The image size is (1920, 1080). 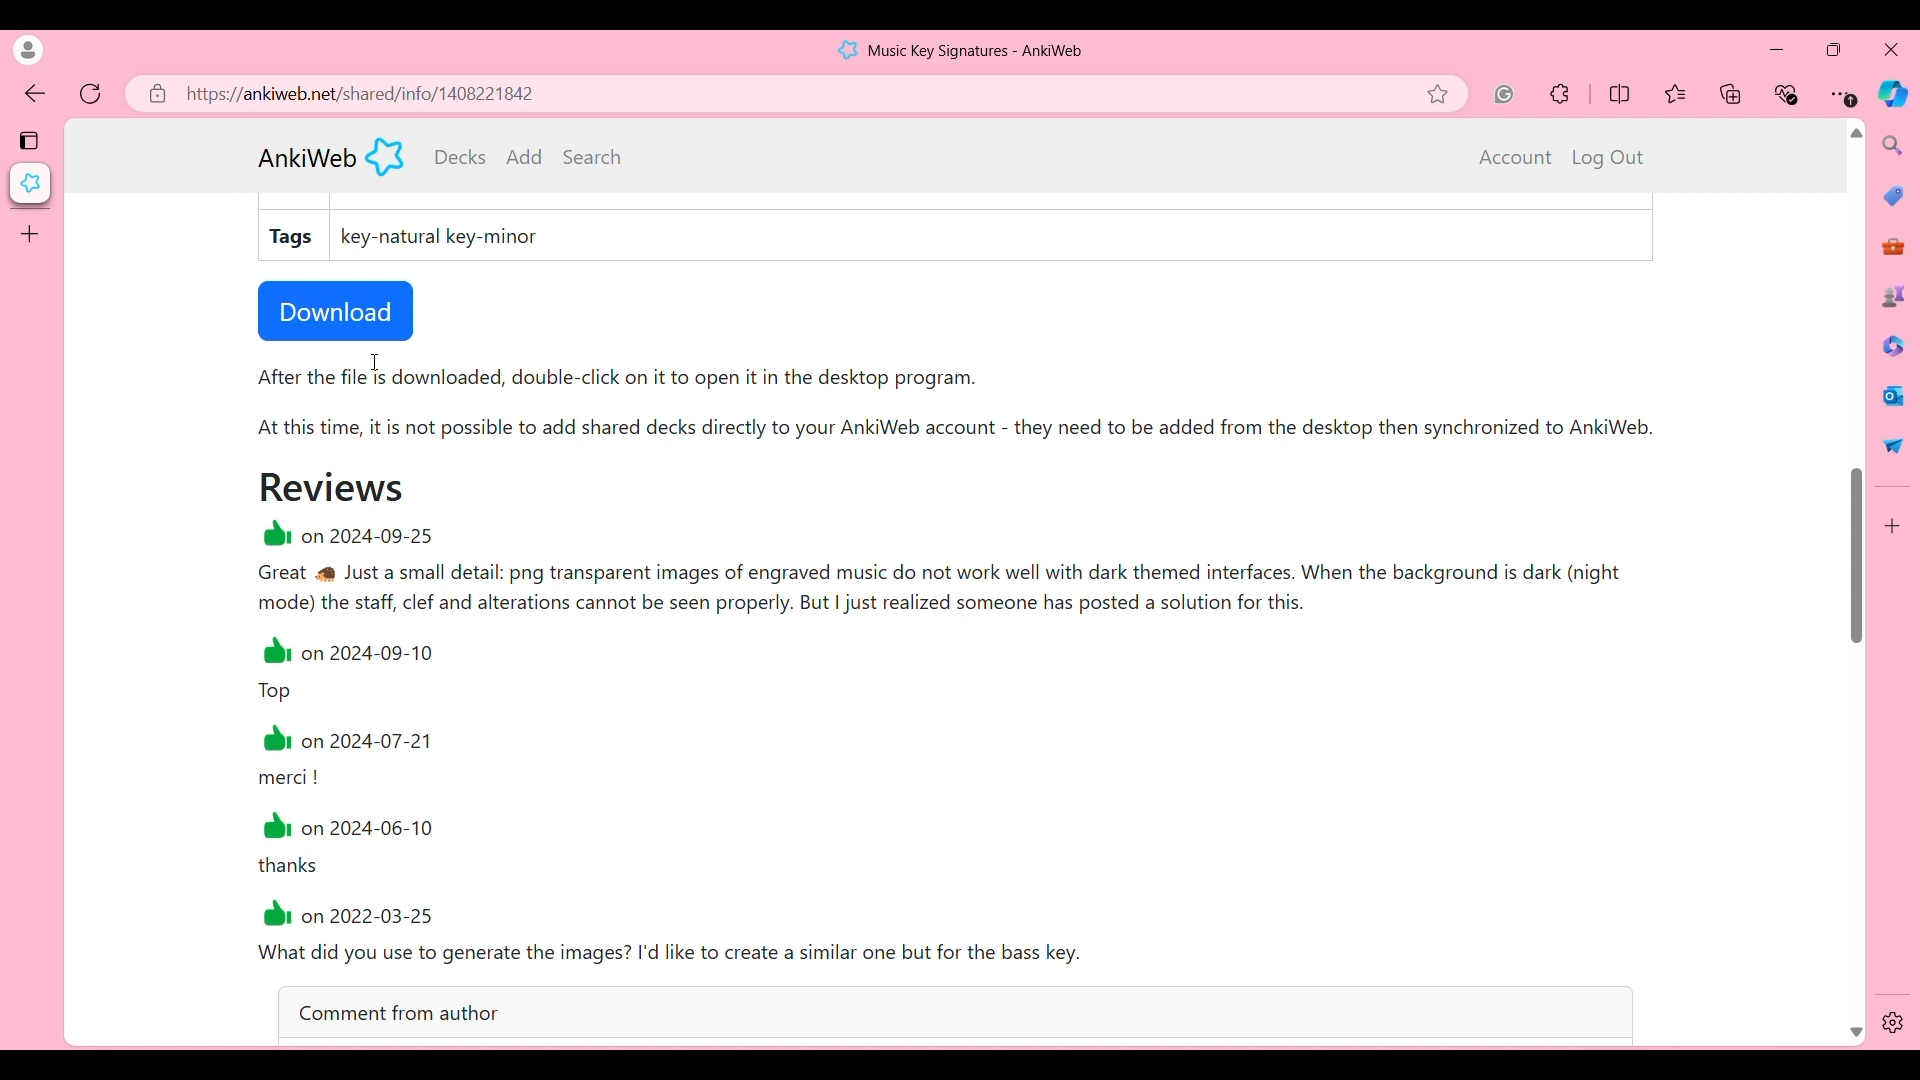 I want to click on Quick slide to top, so click(x=1856, y=133).